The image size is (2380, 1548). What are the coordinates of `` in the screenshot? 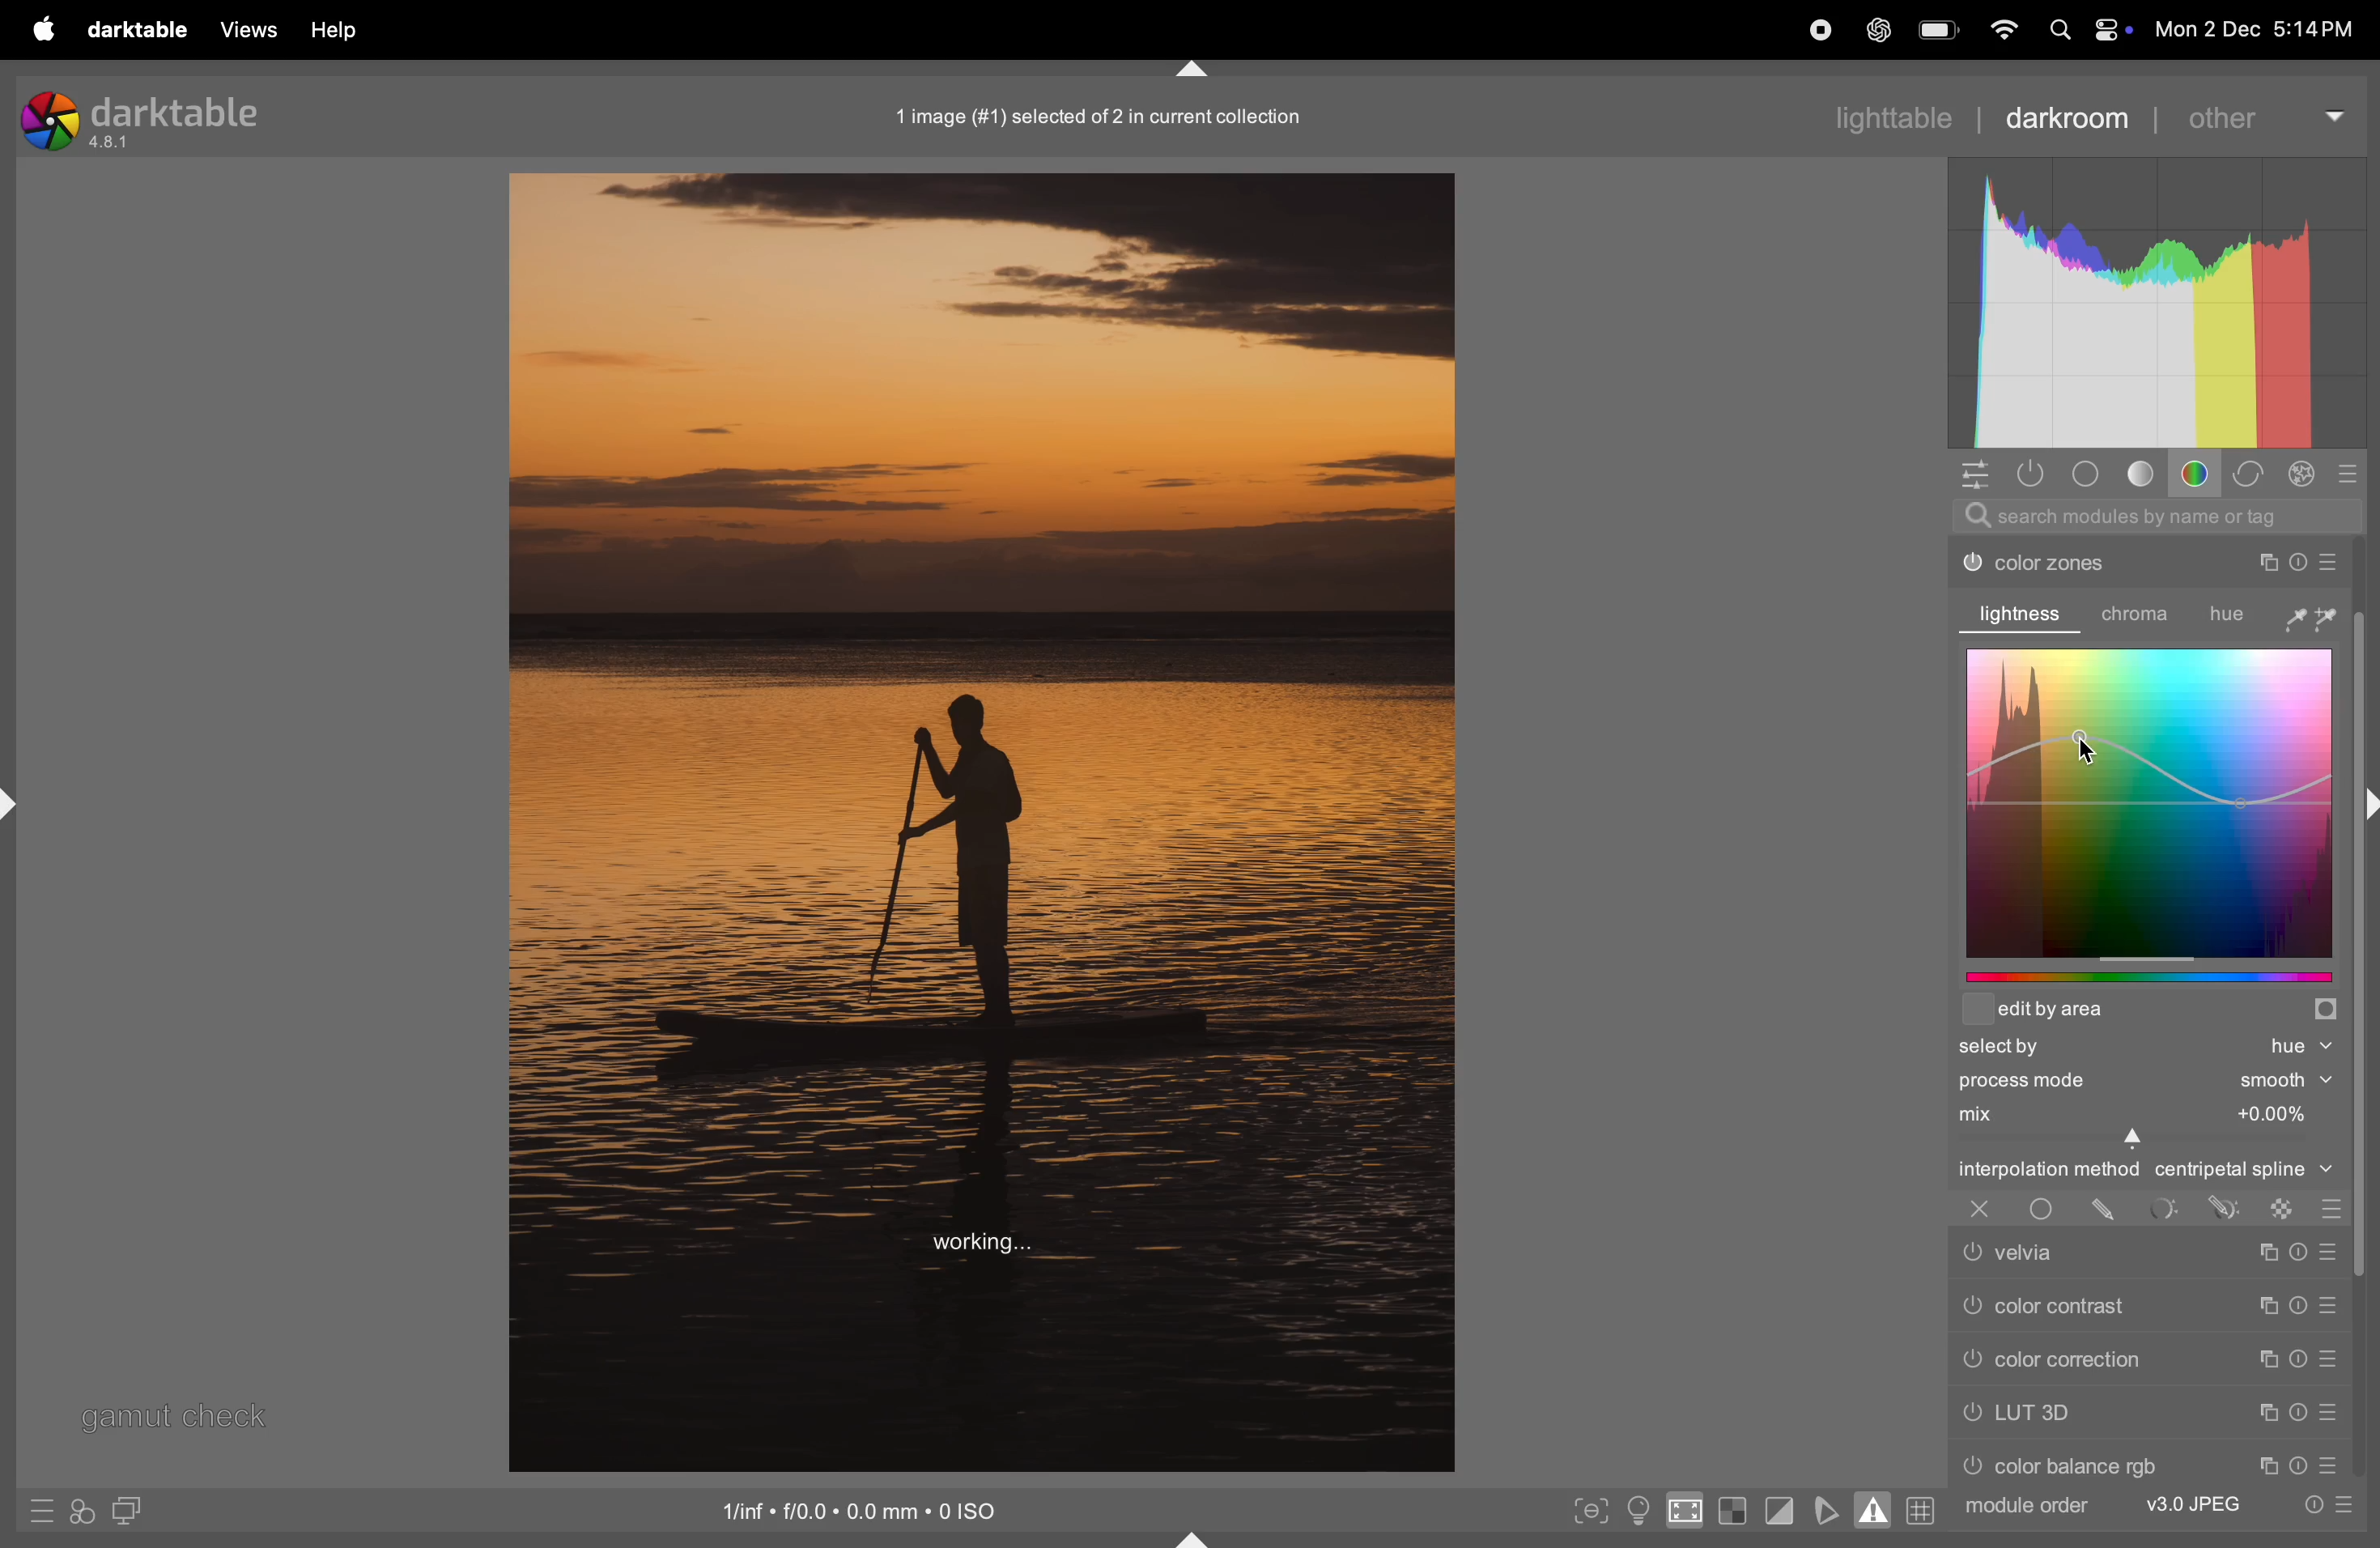 It's located at (2325, 1209).